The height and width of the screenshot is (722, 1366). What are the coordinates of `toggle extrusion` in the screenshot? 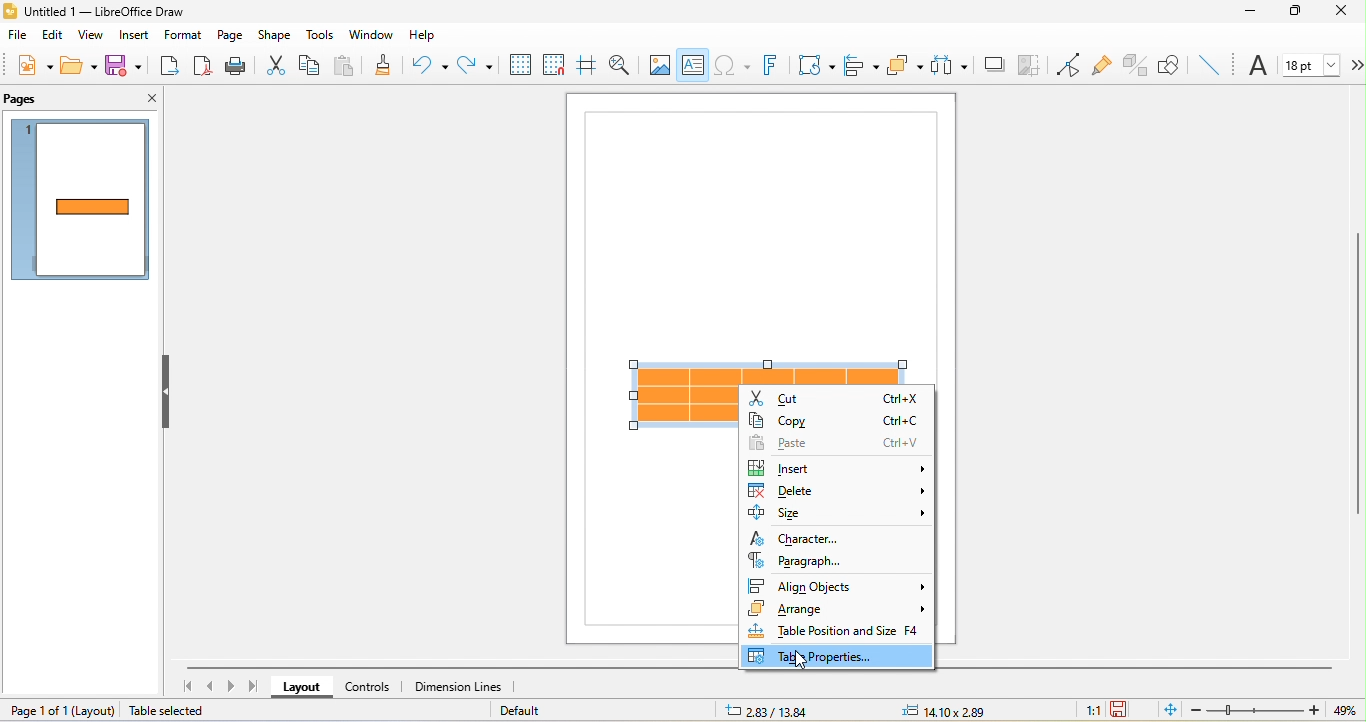 It's located at (1134, 64).